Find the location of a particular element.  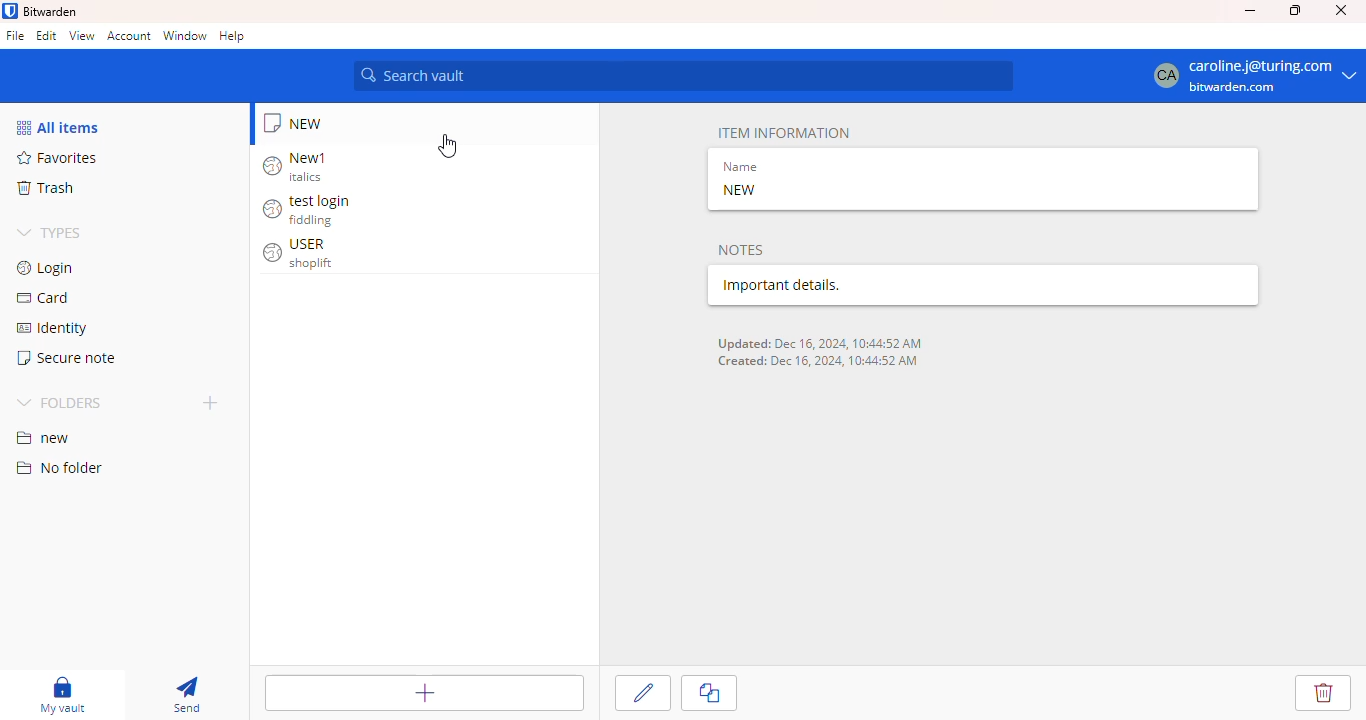

NEW is located at coordinates (740, 190).